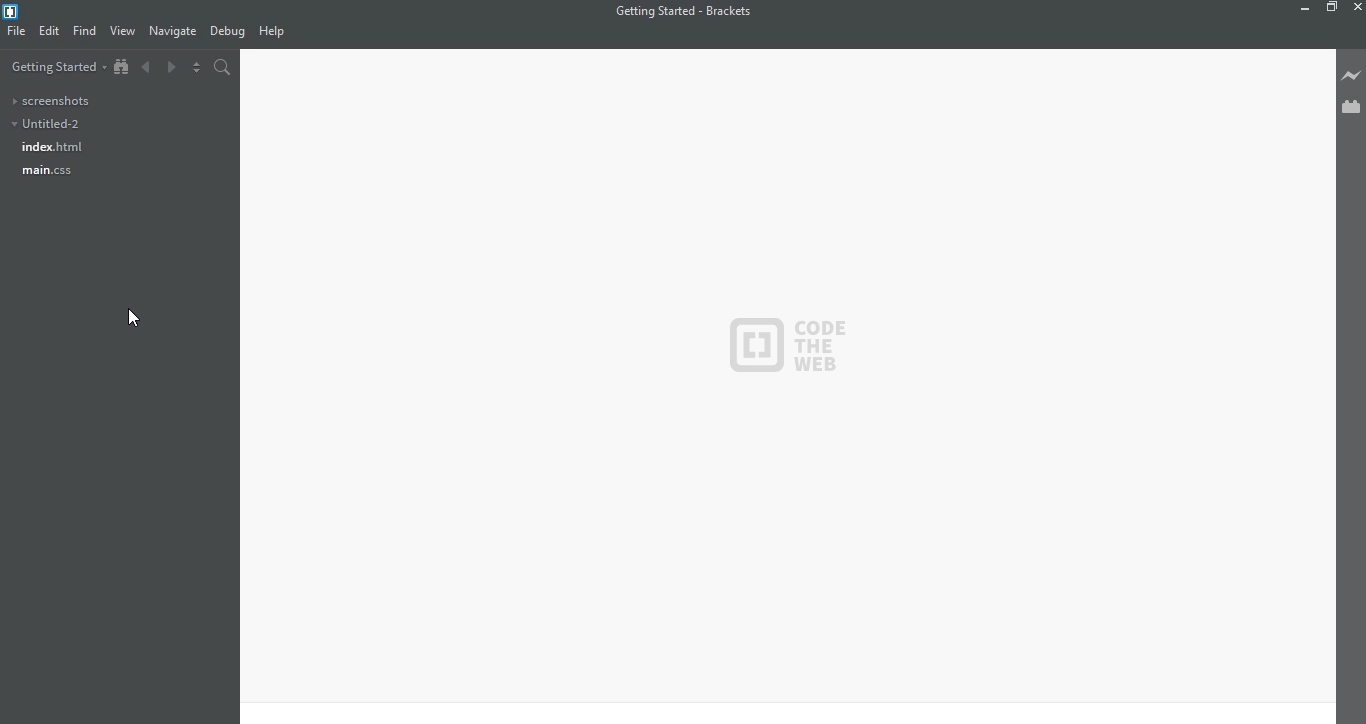 The image size is (1366, 724). I want to click on forward, so click(172, 67).